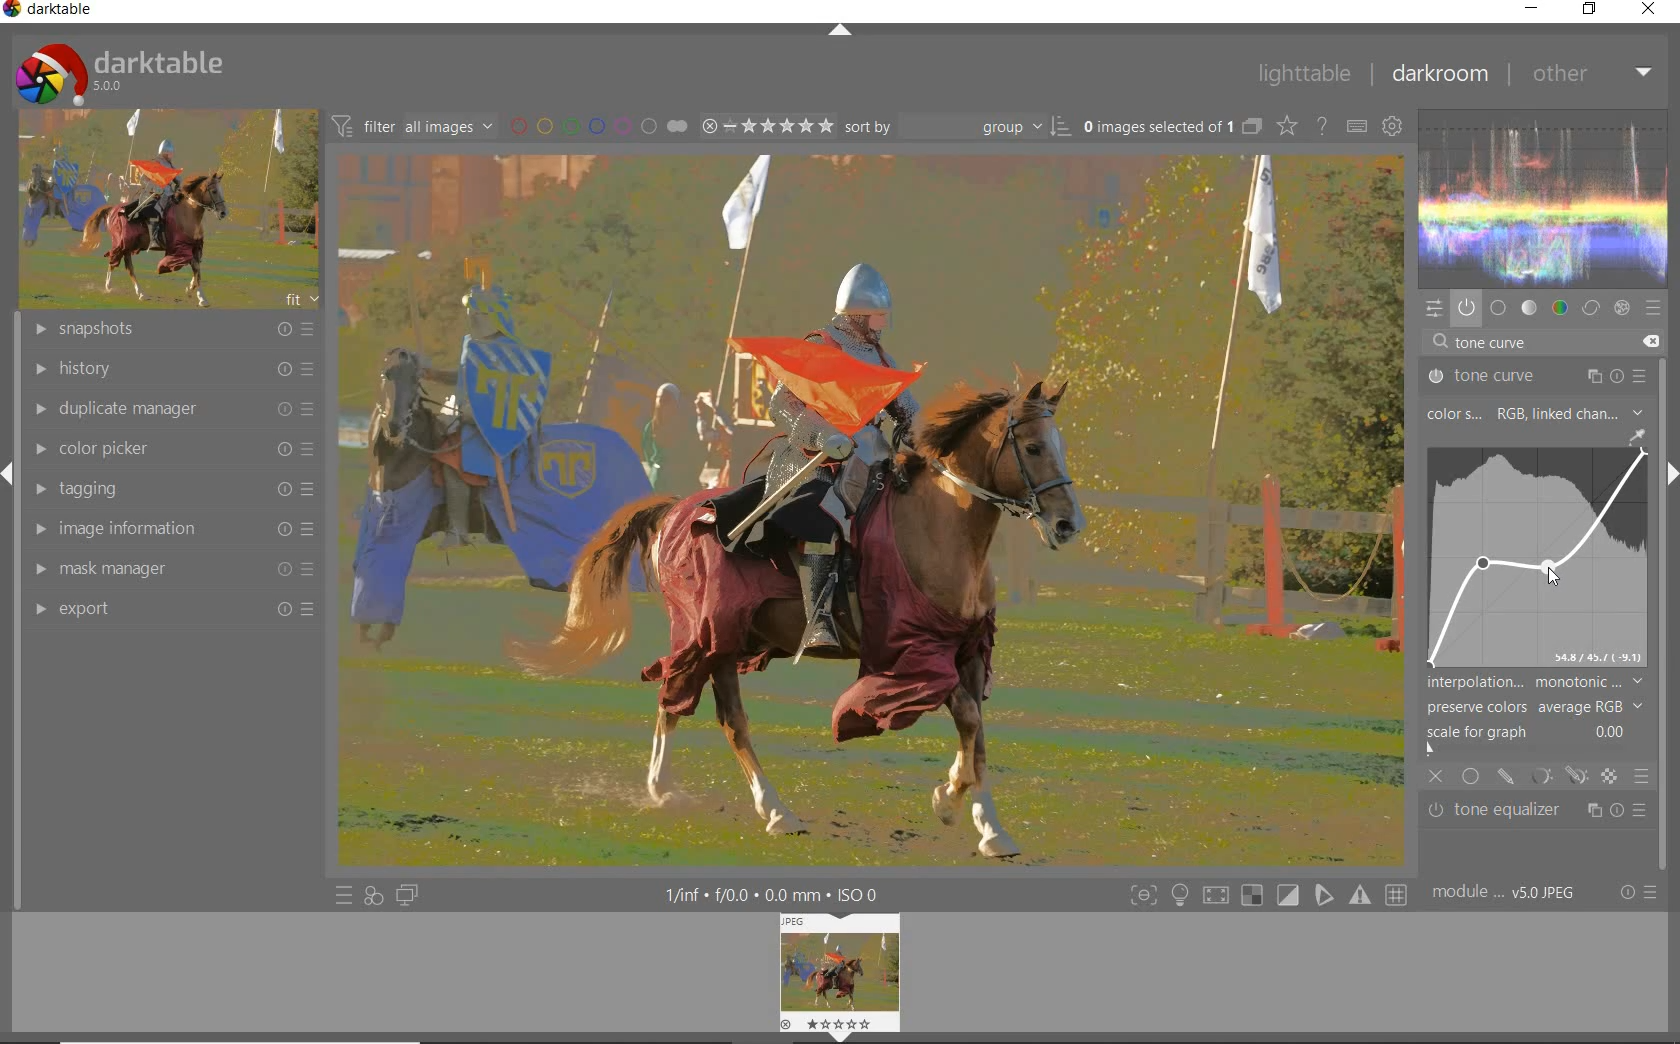  What do you see at coordinates (1531, 732) in the screenshot?
I see `scale for graph` at bounding box center [1531, 732].